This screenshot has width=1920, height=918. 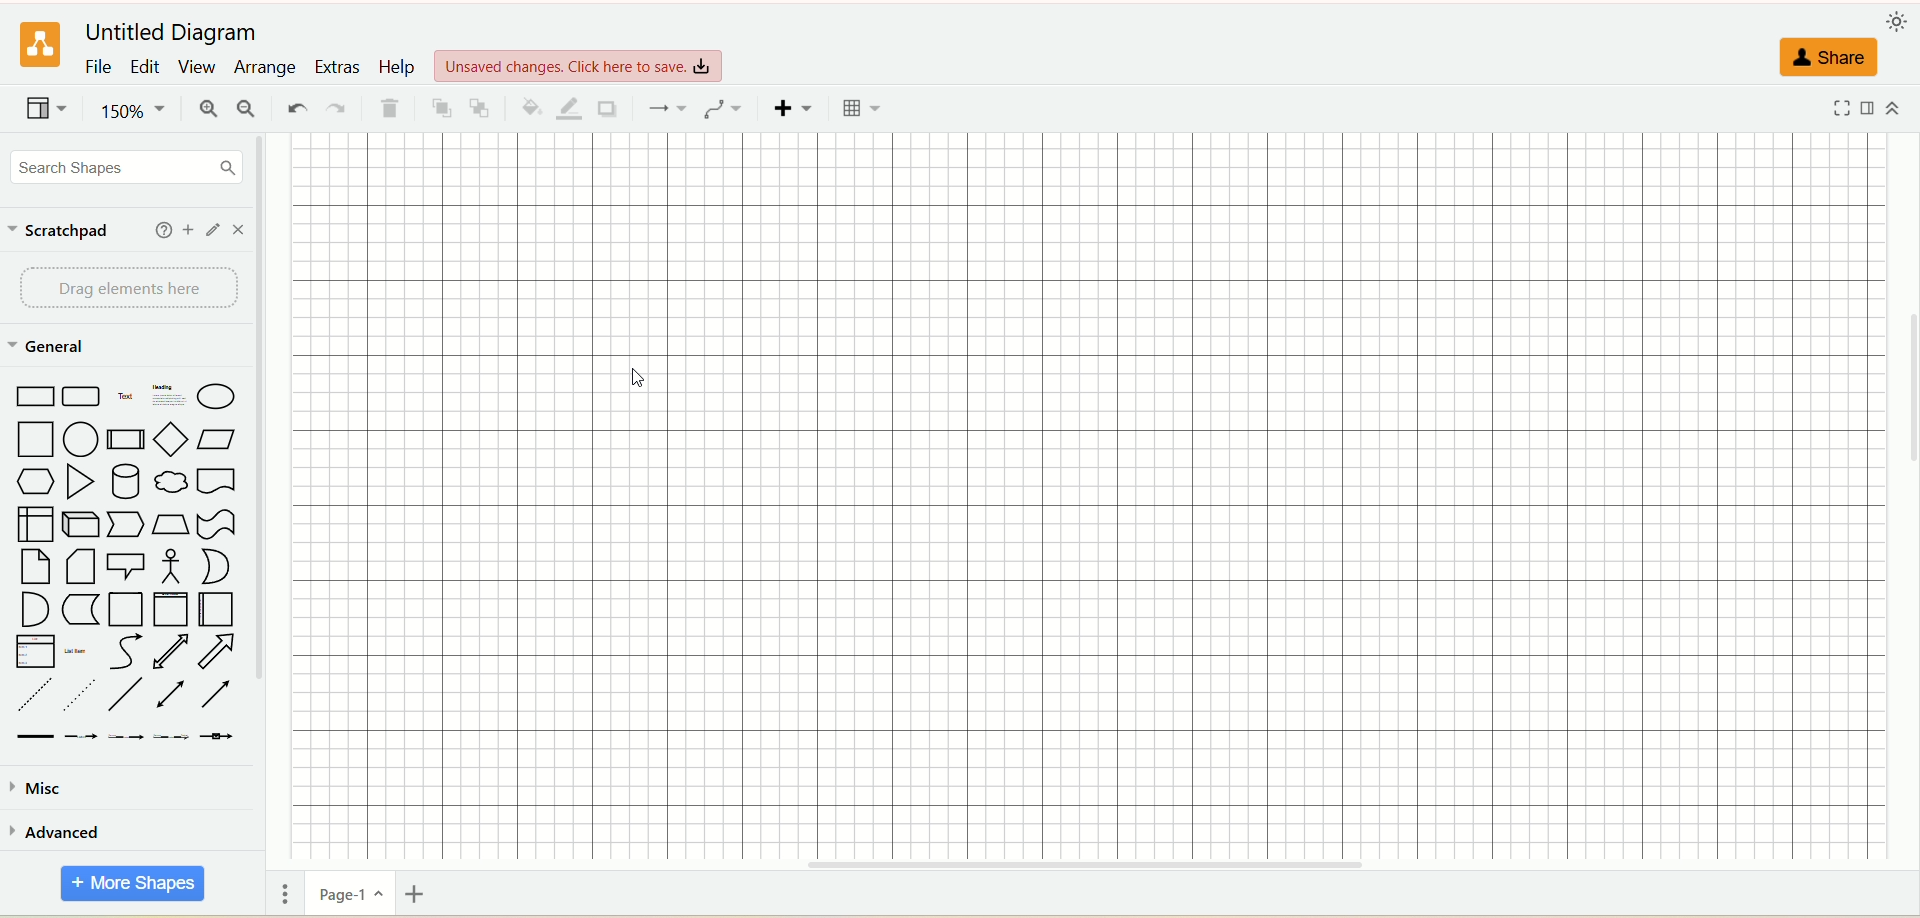 What do you see at coordinates (47, 110) in the screenshot?
I see `view` at bounding box center [47, 110].